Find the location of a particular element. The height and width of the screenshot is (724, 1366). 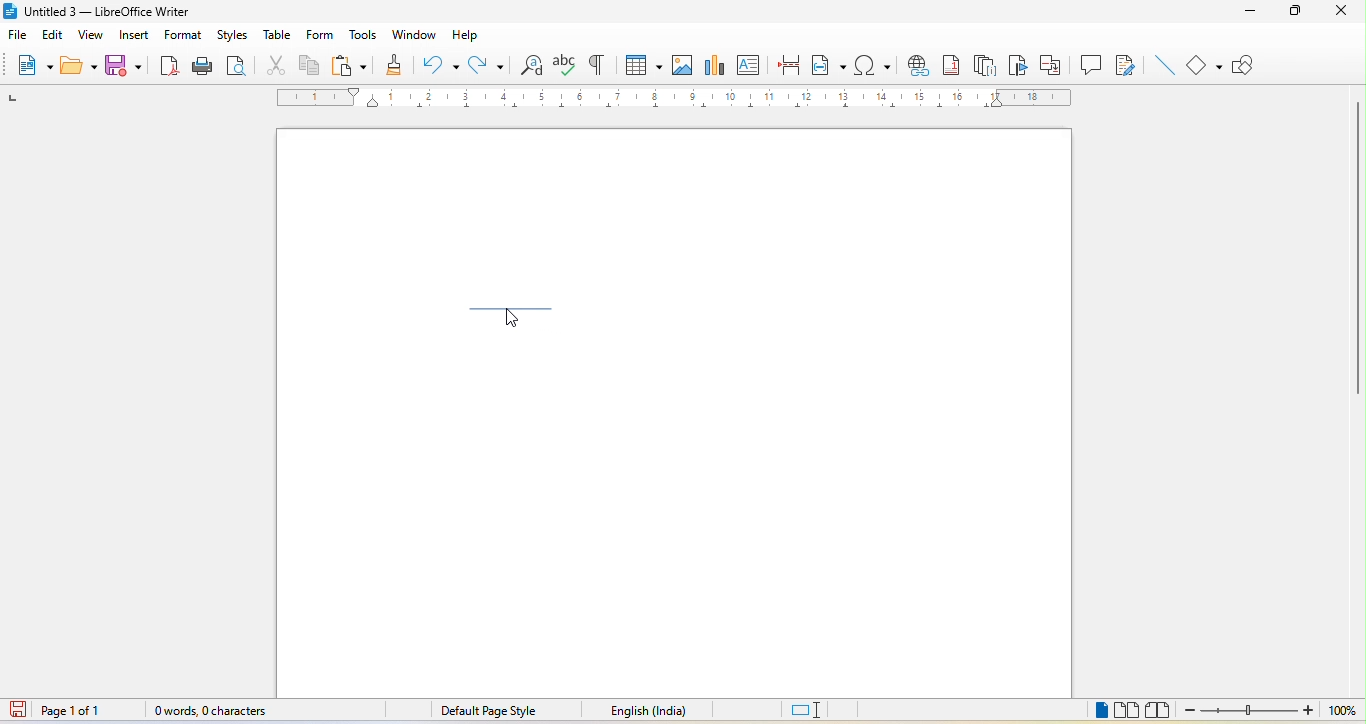

endnote is located at coordinates (985, 66).